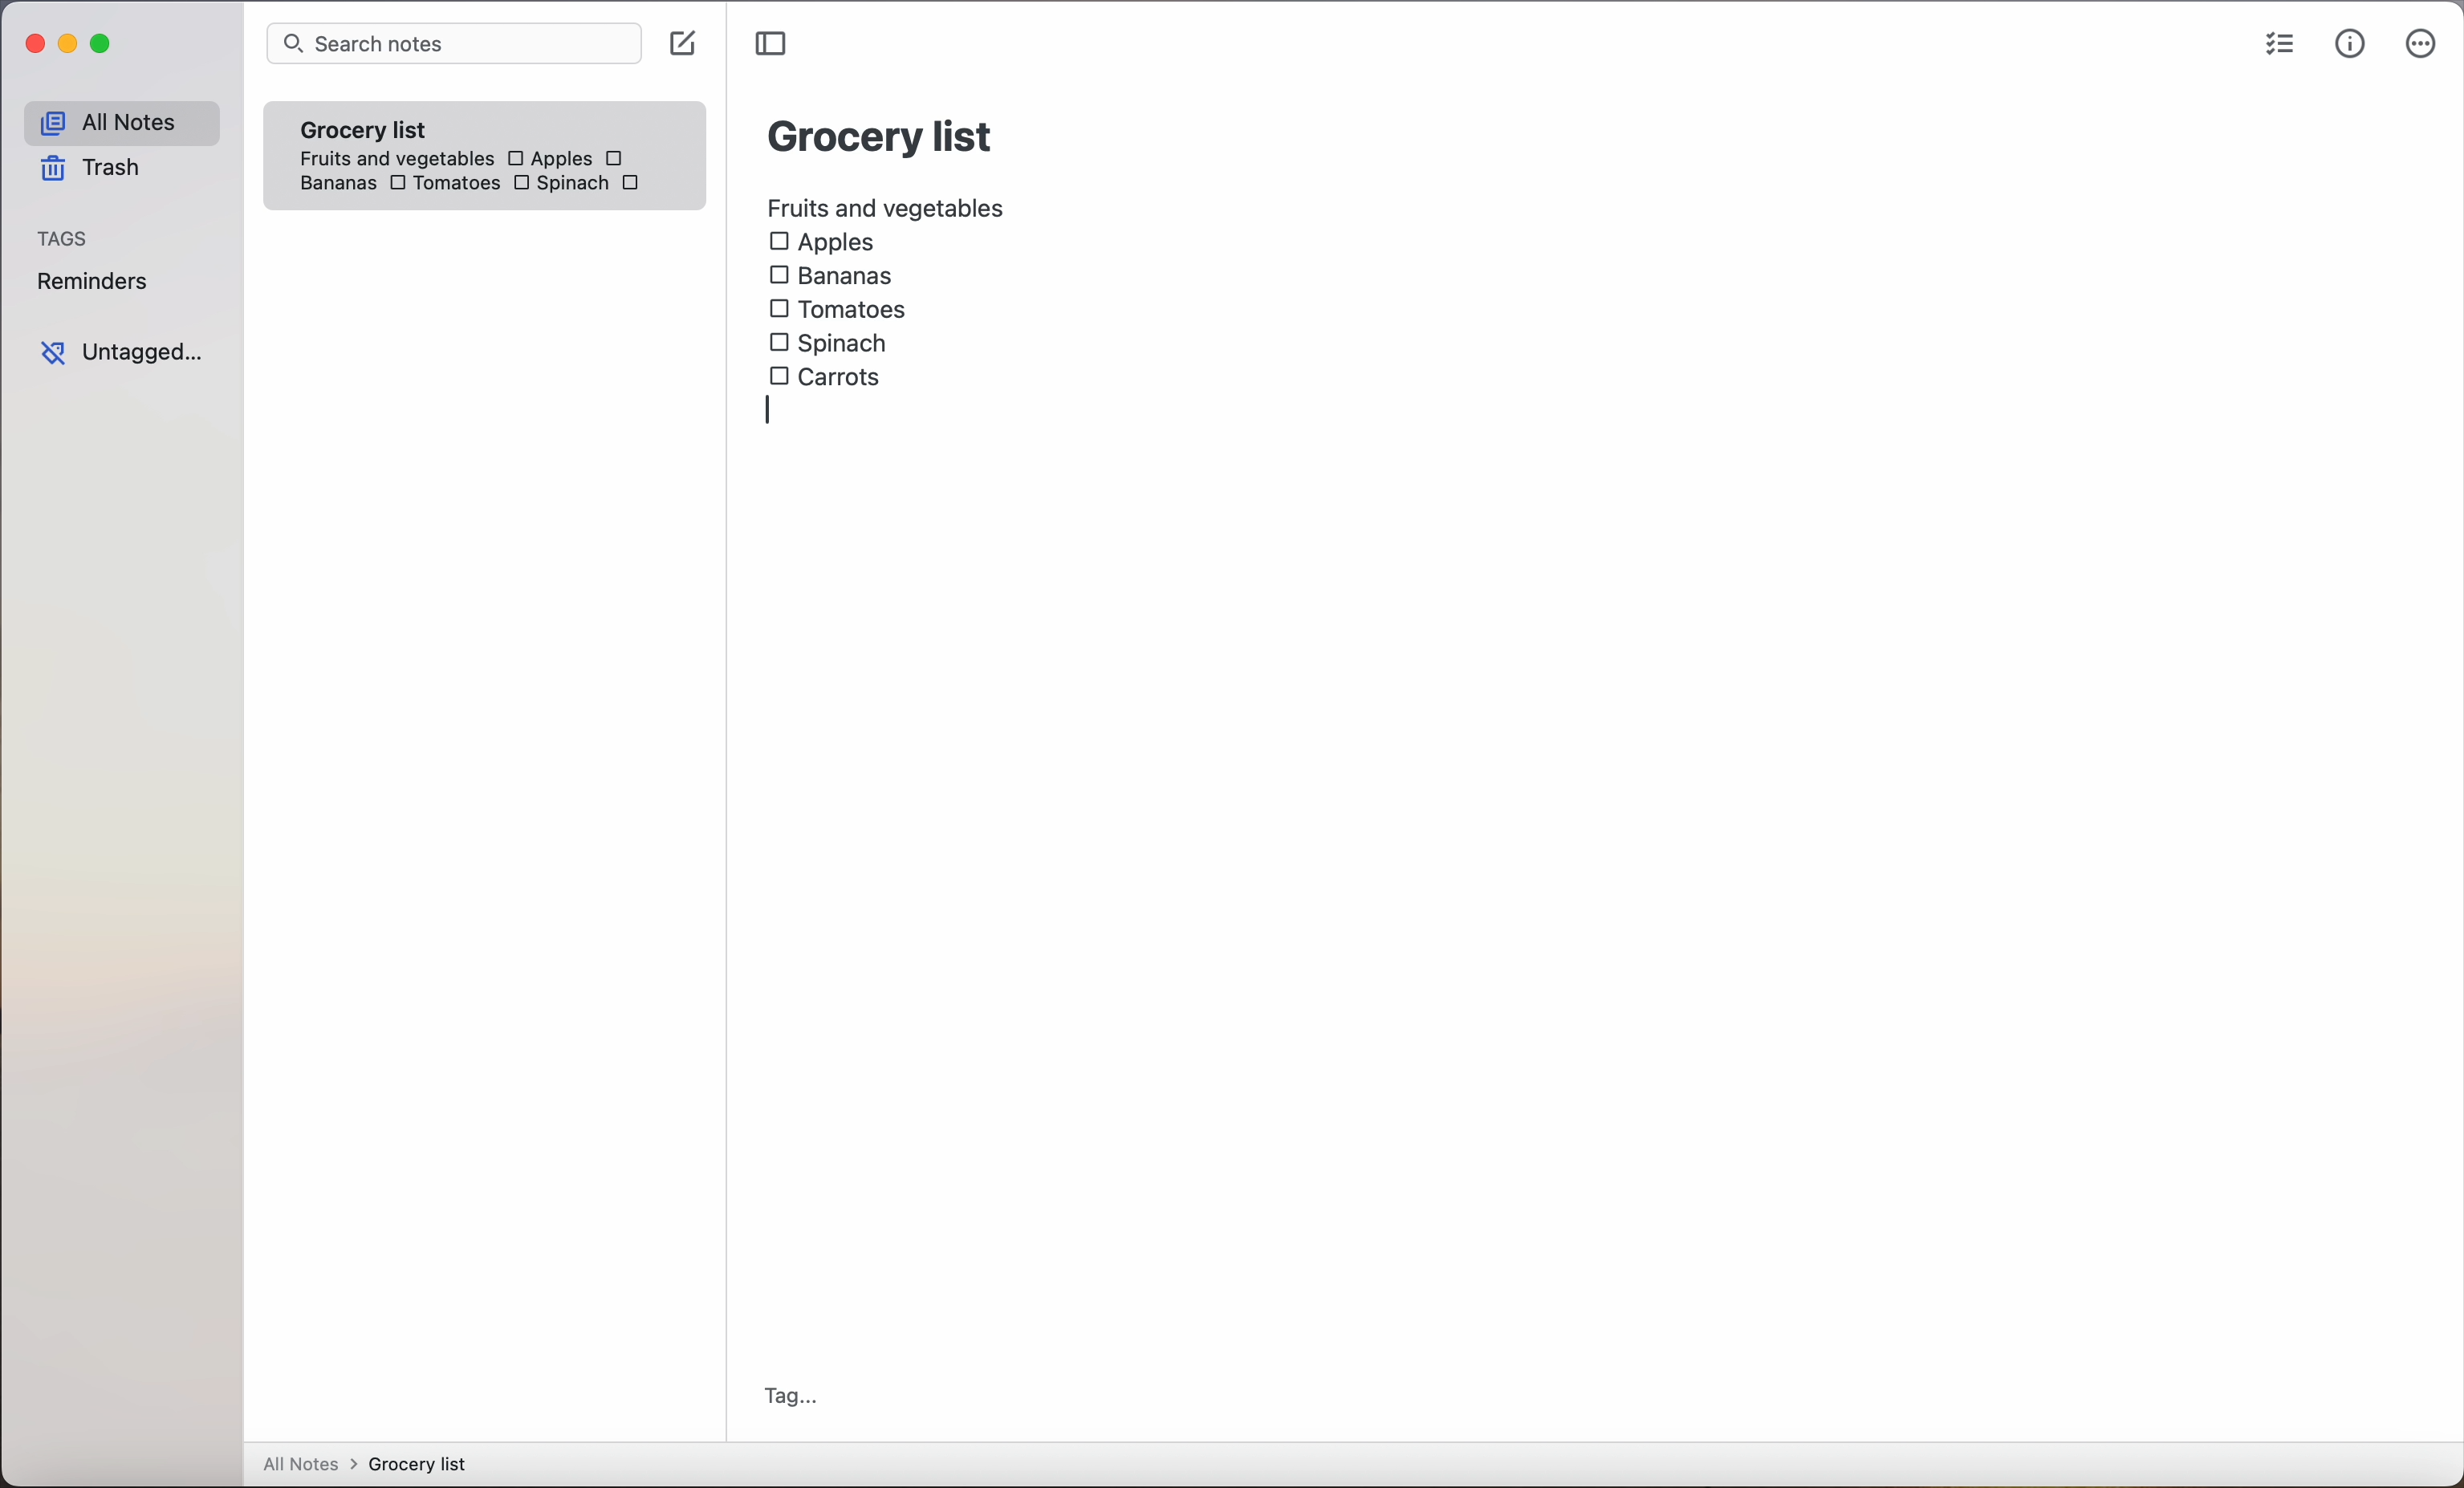 The width and height of the screenshot is (2464, 1488). What do you see at coordinates (373, 1466) in the screenshot?
I see `all notes > grocery list` at bounding box center [373, 1466].